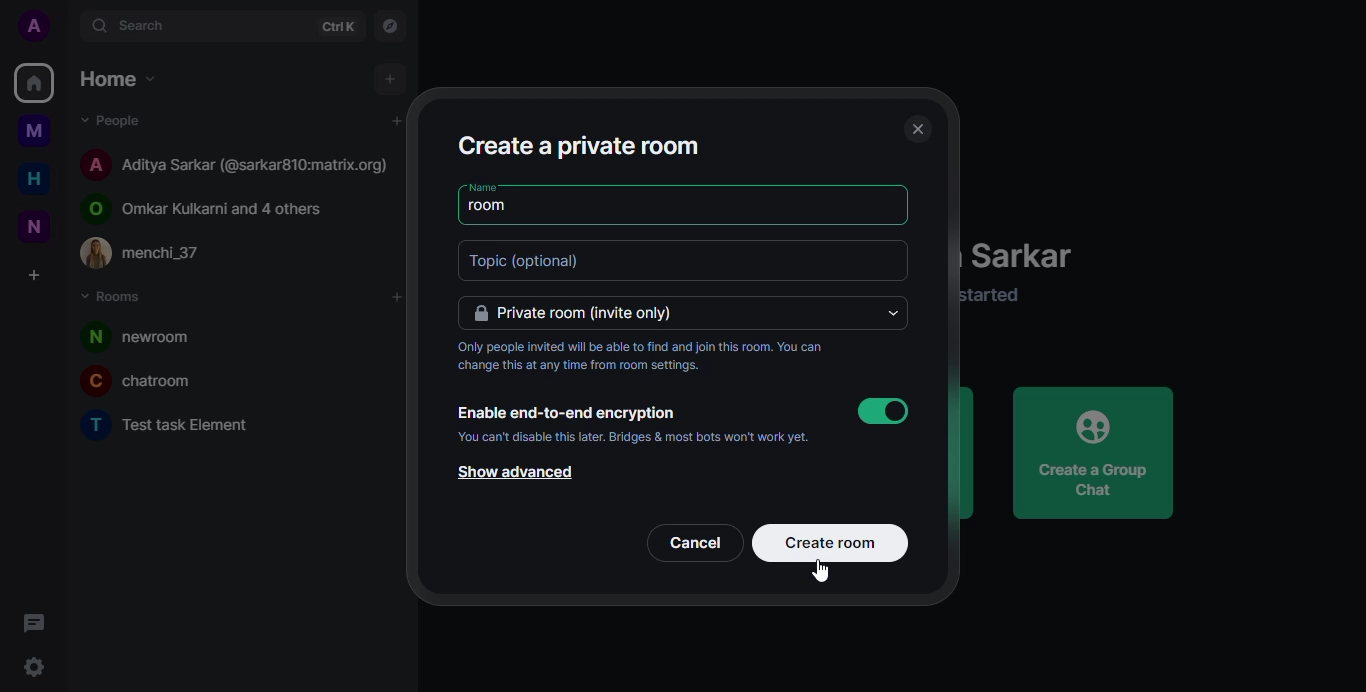 This screenshot has width=1366, height=692. What do you see at coordinates (237, 162) in the screenshot?
I see `Aditya Sarkar room` at bounding box center [237, 162].